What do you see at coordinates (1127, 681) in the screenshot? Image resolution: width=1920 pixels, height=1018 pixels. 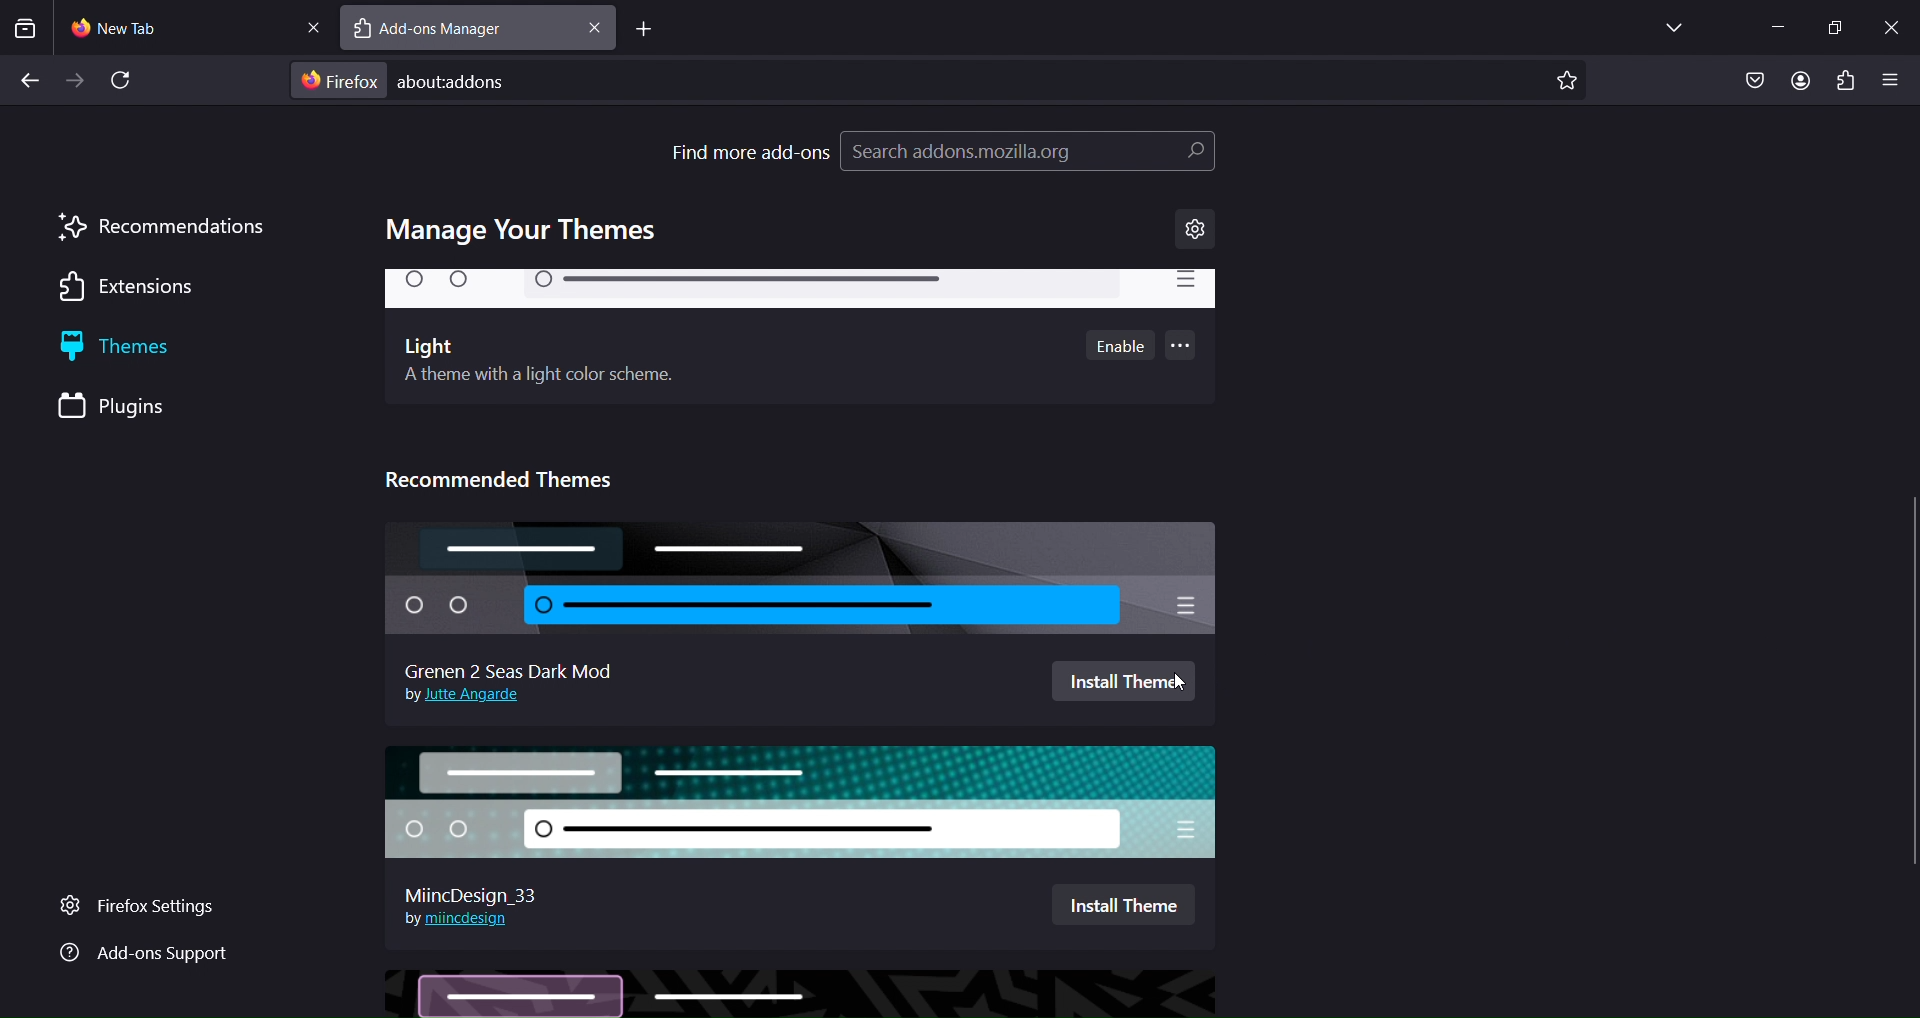 I see `install theme` at bounding box center [1127, 681].